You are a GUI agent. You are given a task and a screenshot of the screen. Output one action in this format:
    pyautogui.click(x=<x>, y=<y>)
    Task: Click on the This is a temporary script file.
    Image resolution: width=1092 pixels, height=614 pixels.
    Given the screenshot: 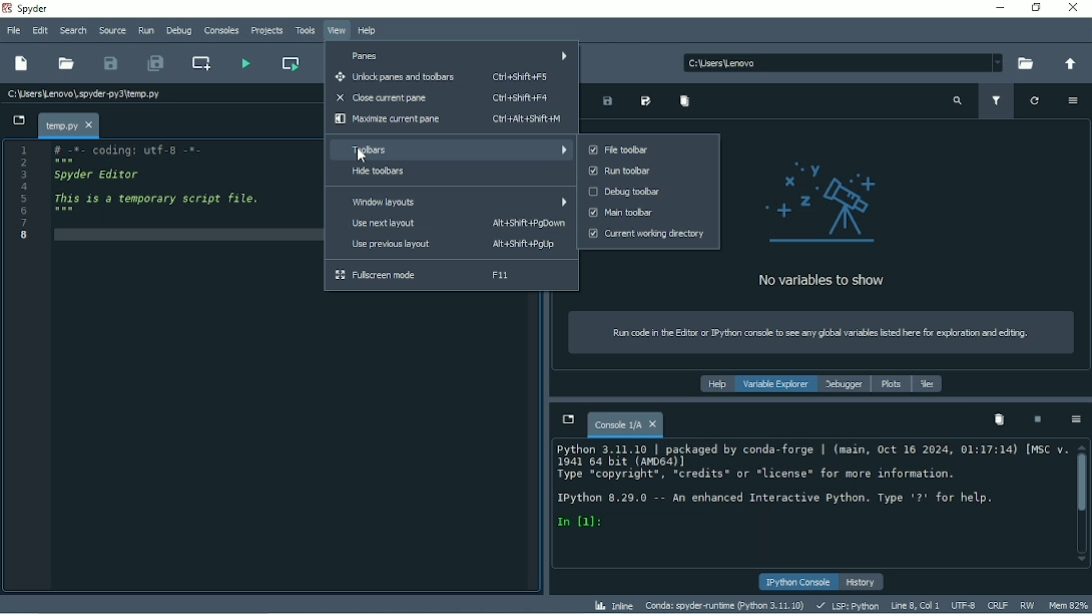 What is the action you would take?
    pyautogui.click(x=158, y=198)
    